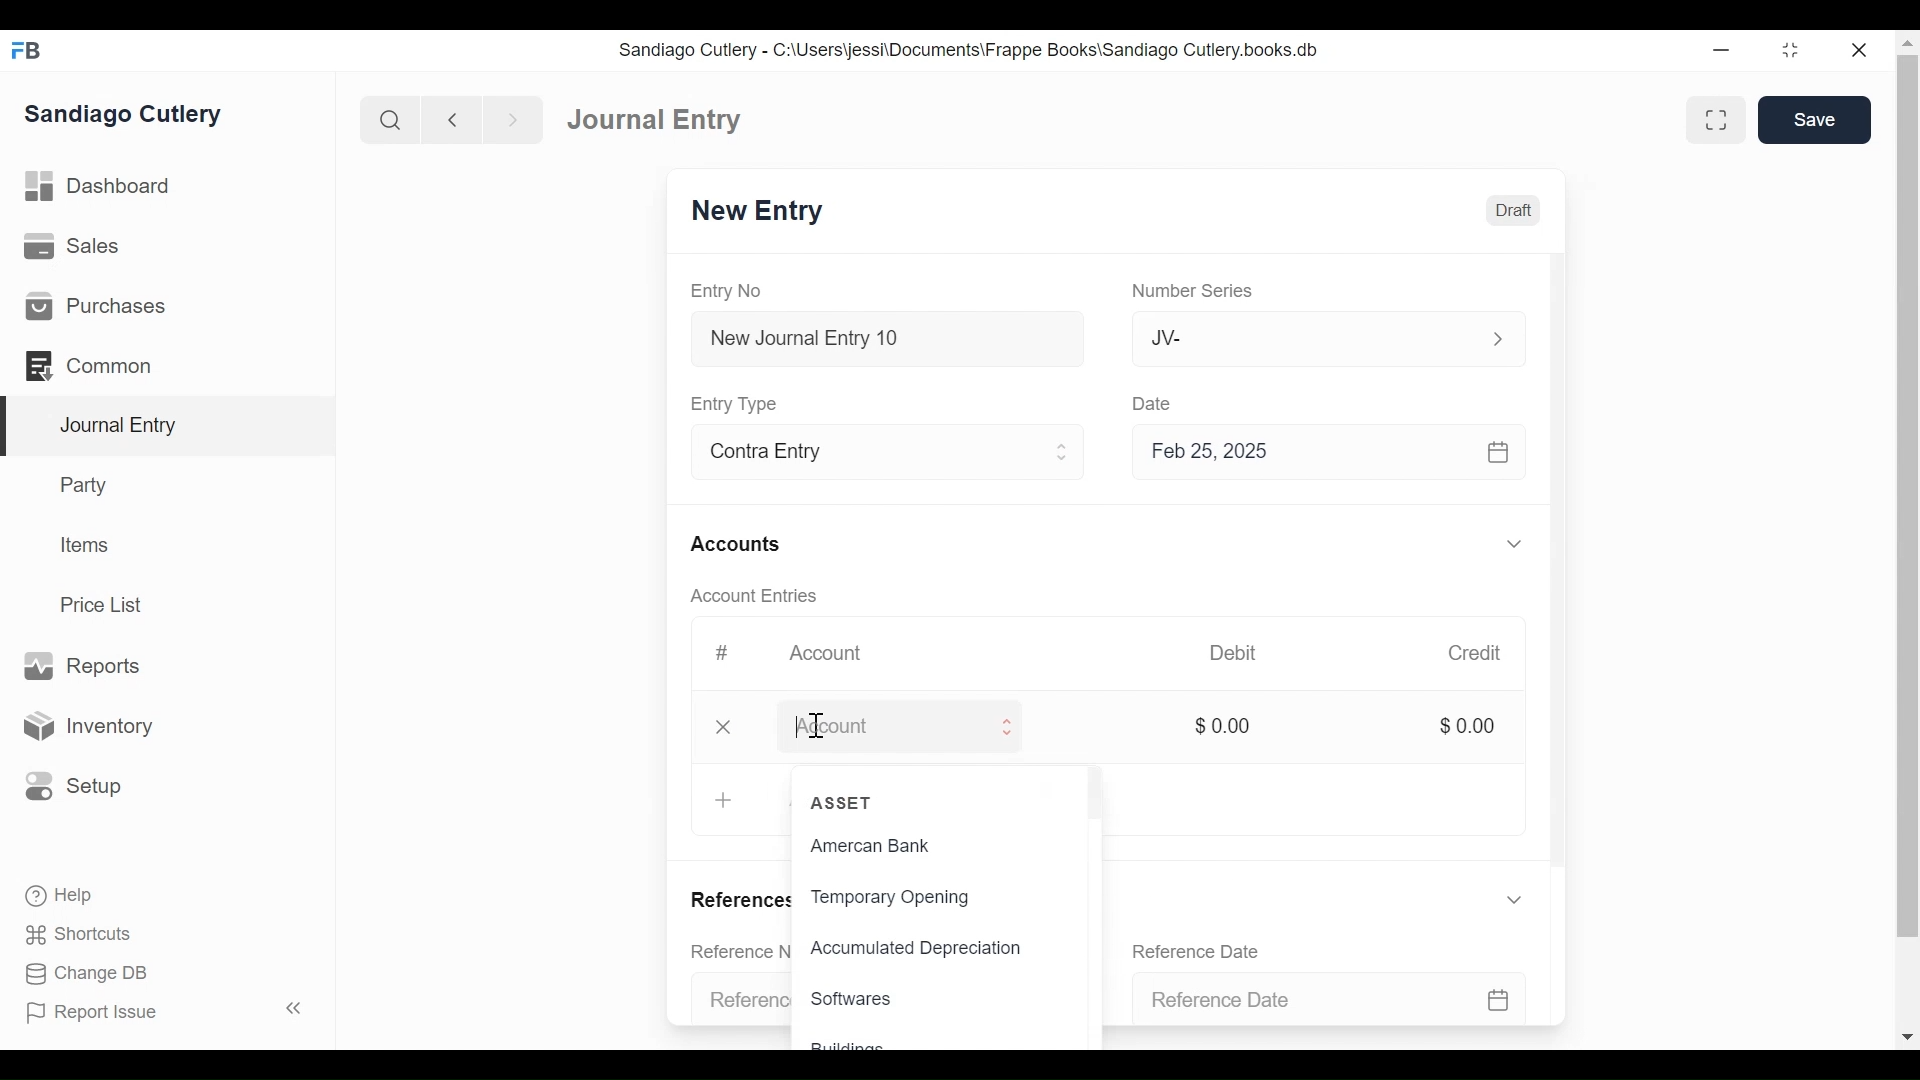  What do you see at coordinates (514, 118) in the screenshot?
I see `Navigate Forward` at bounding box center [514, 118].